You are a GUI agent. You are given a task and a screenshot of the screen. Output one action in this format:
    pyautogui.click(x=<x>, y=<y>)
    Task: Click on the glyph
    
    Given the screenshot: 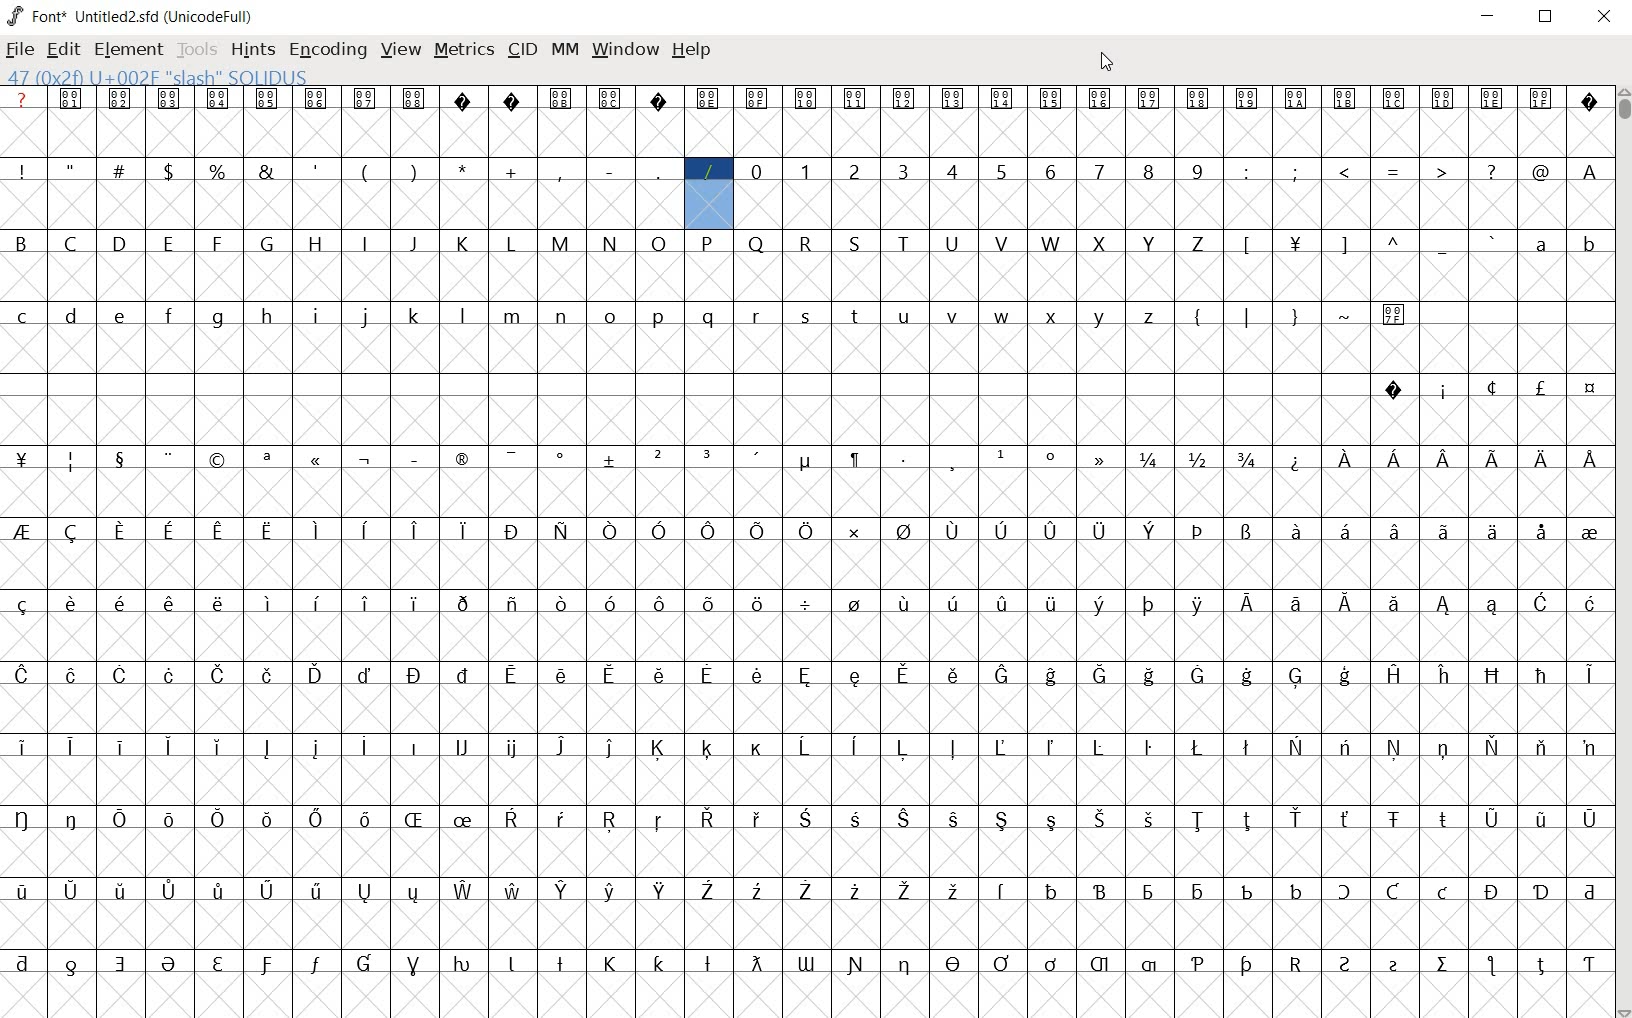 What is the action you would take?
    pyautogui.click(x=220, y=675)
    